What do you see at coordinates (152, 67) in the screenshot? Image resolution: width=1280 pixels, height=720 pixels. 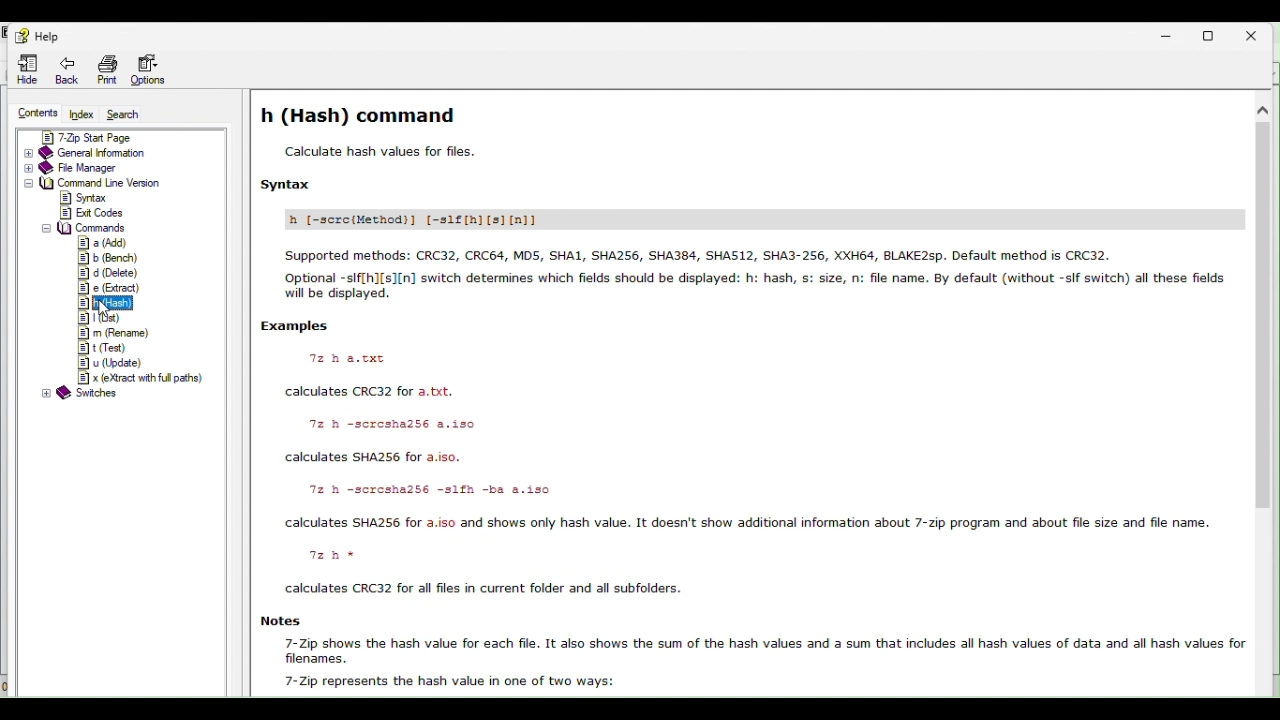 I see `Options` at bounding box center [152, 67].